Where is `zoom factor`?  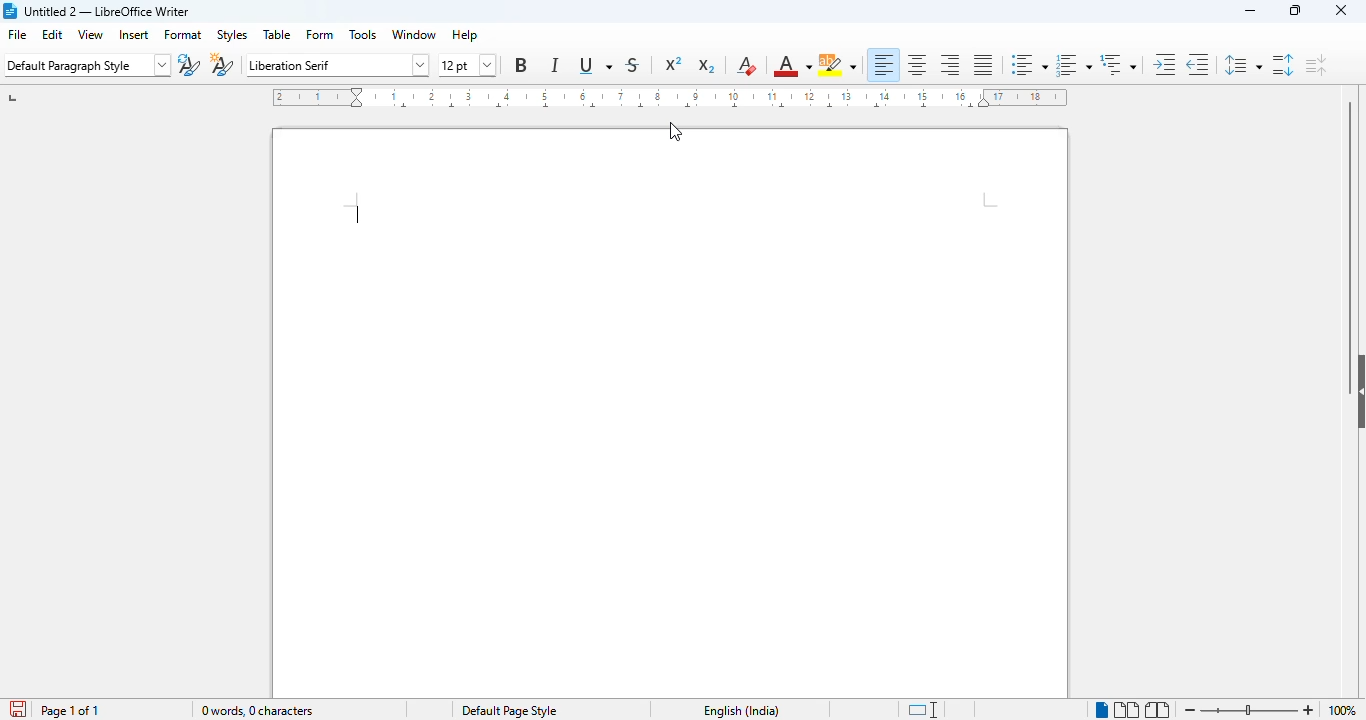 zoom factor is located at coordinates (1342, 711).